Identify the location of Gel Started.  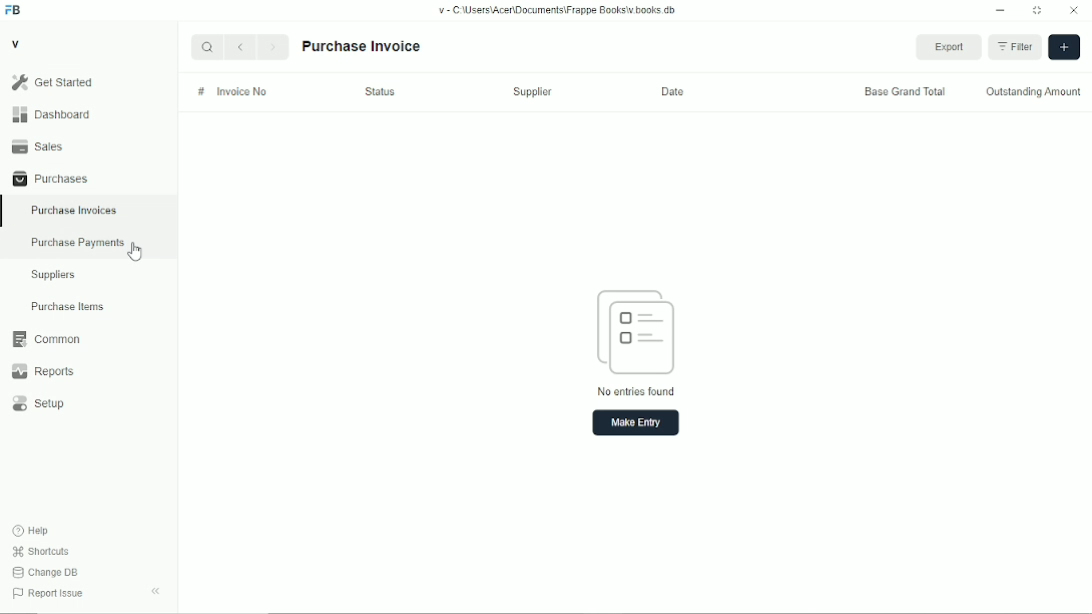
(88, 82).